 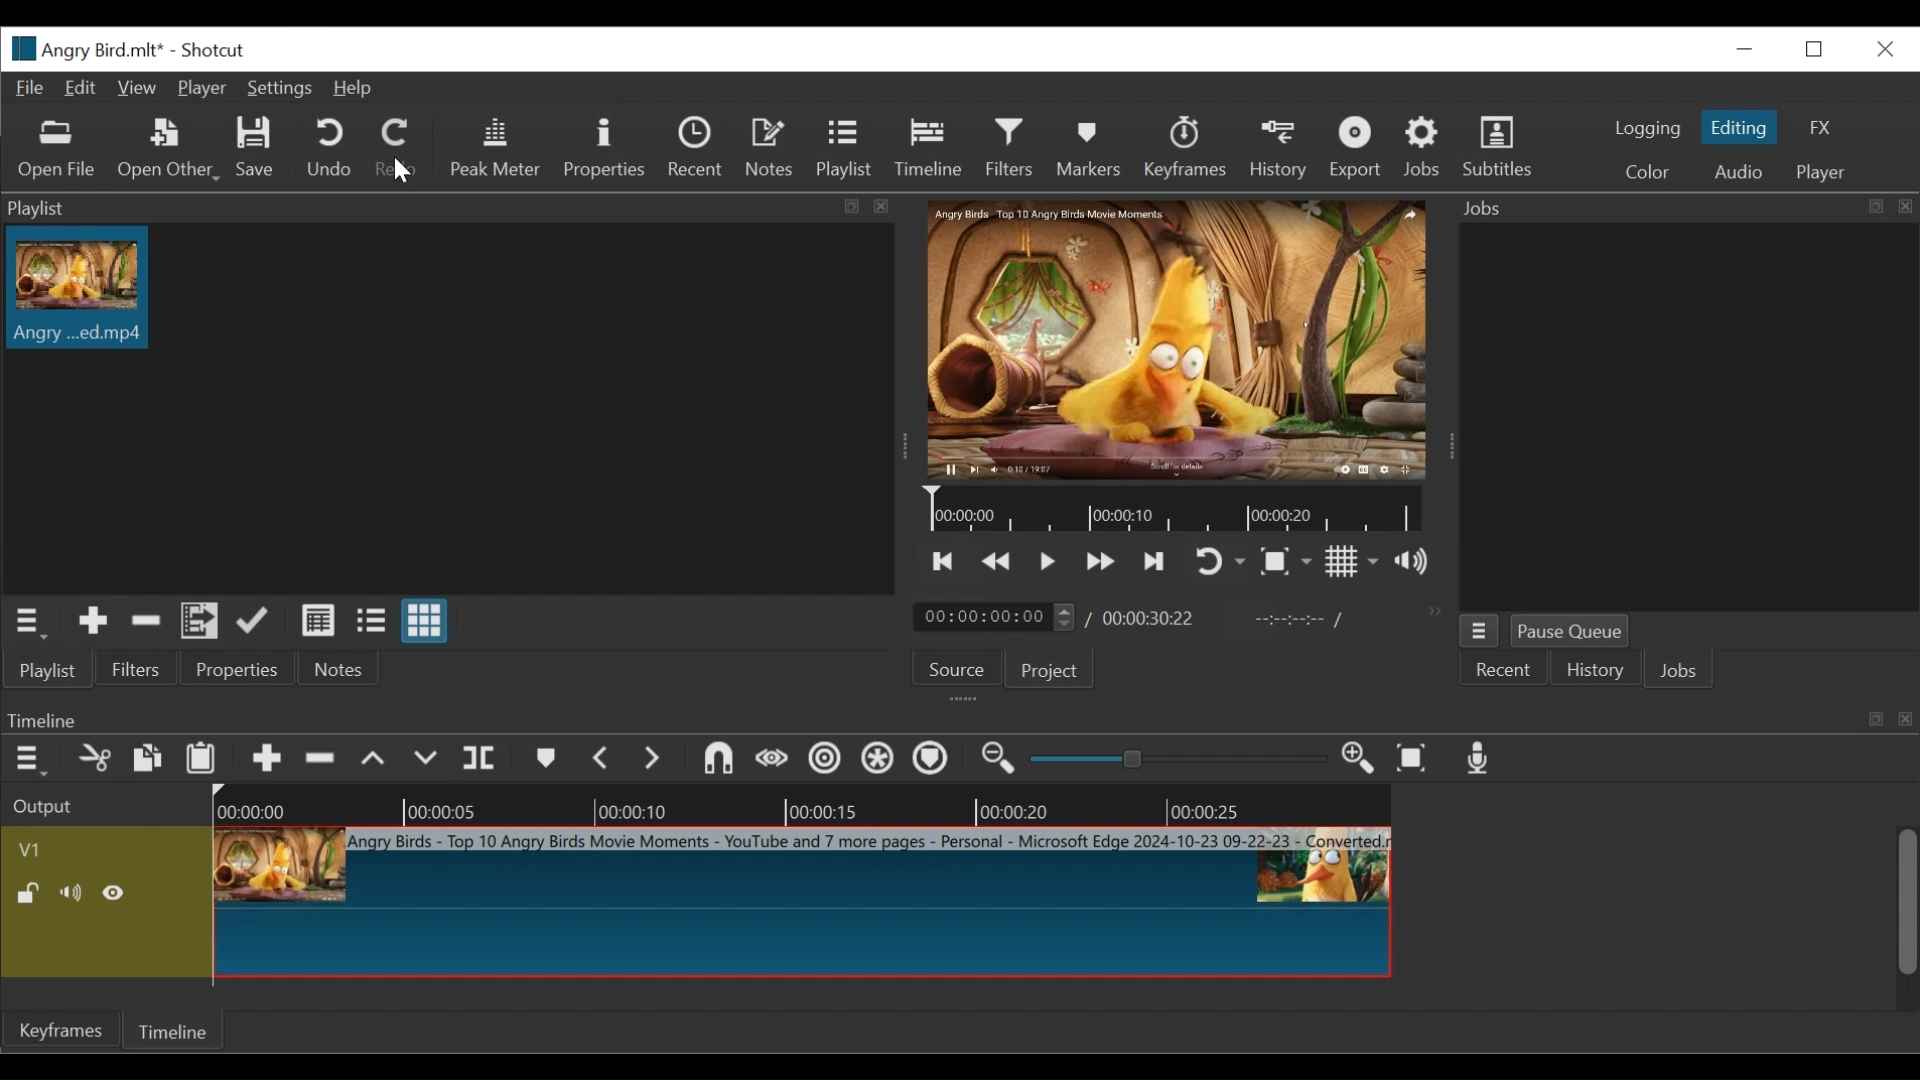 I want to click on Markers, so click(x=543, y=759).